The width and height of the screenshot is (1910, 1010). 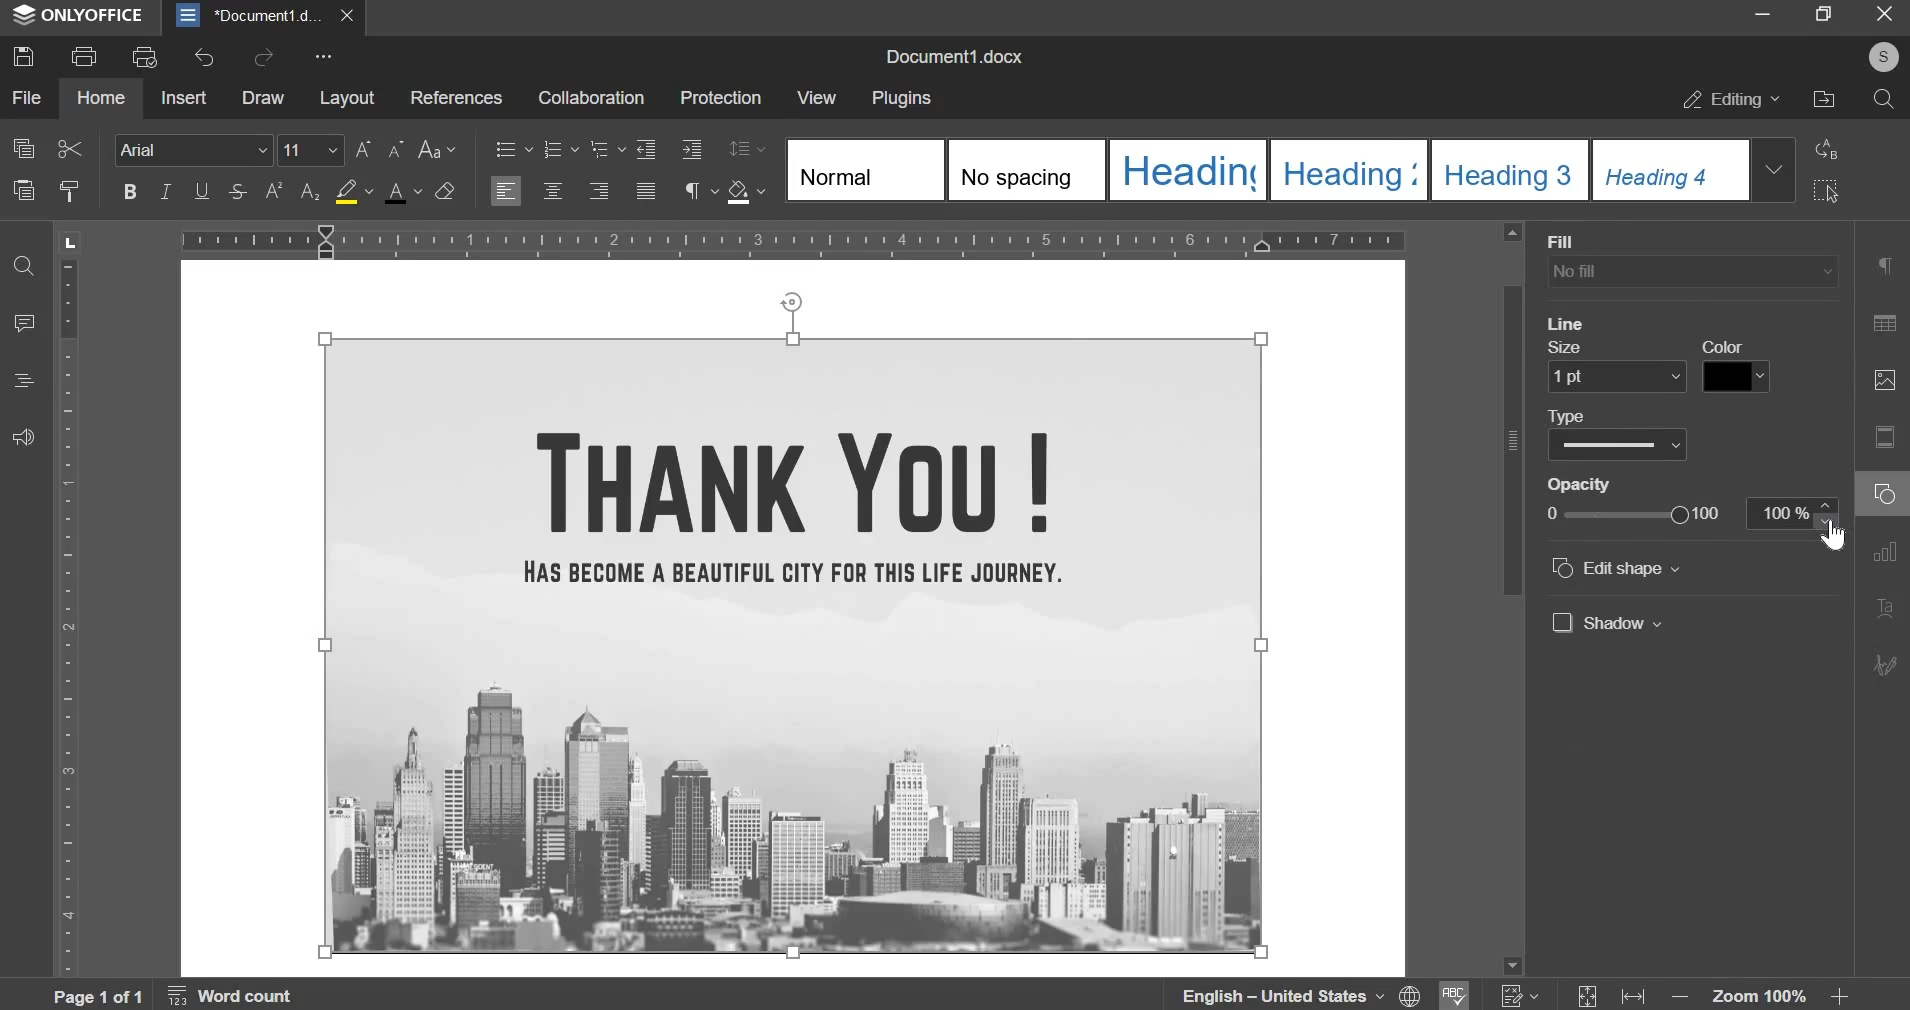 What do you see at coordinates (72, 618) in the screenshot?
I see `ruler` at bounding box center [72, 618].